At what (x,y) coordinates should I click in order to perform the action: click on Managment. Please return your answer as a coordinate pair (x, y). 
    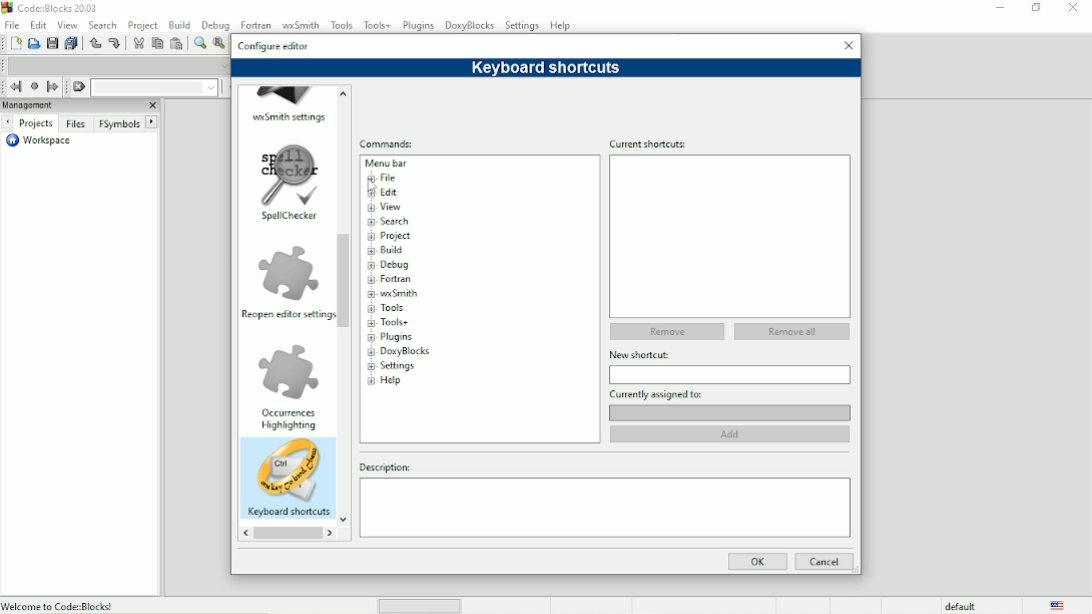
    Looking at the image, I should click on (57, 105).